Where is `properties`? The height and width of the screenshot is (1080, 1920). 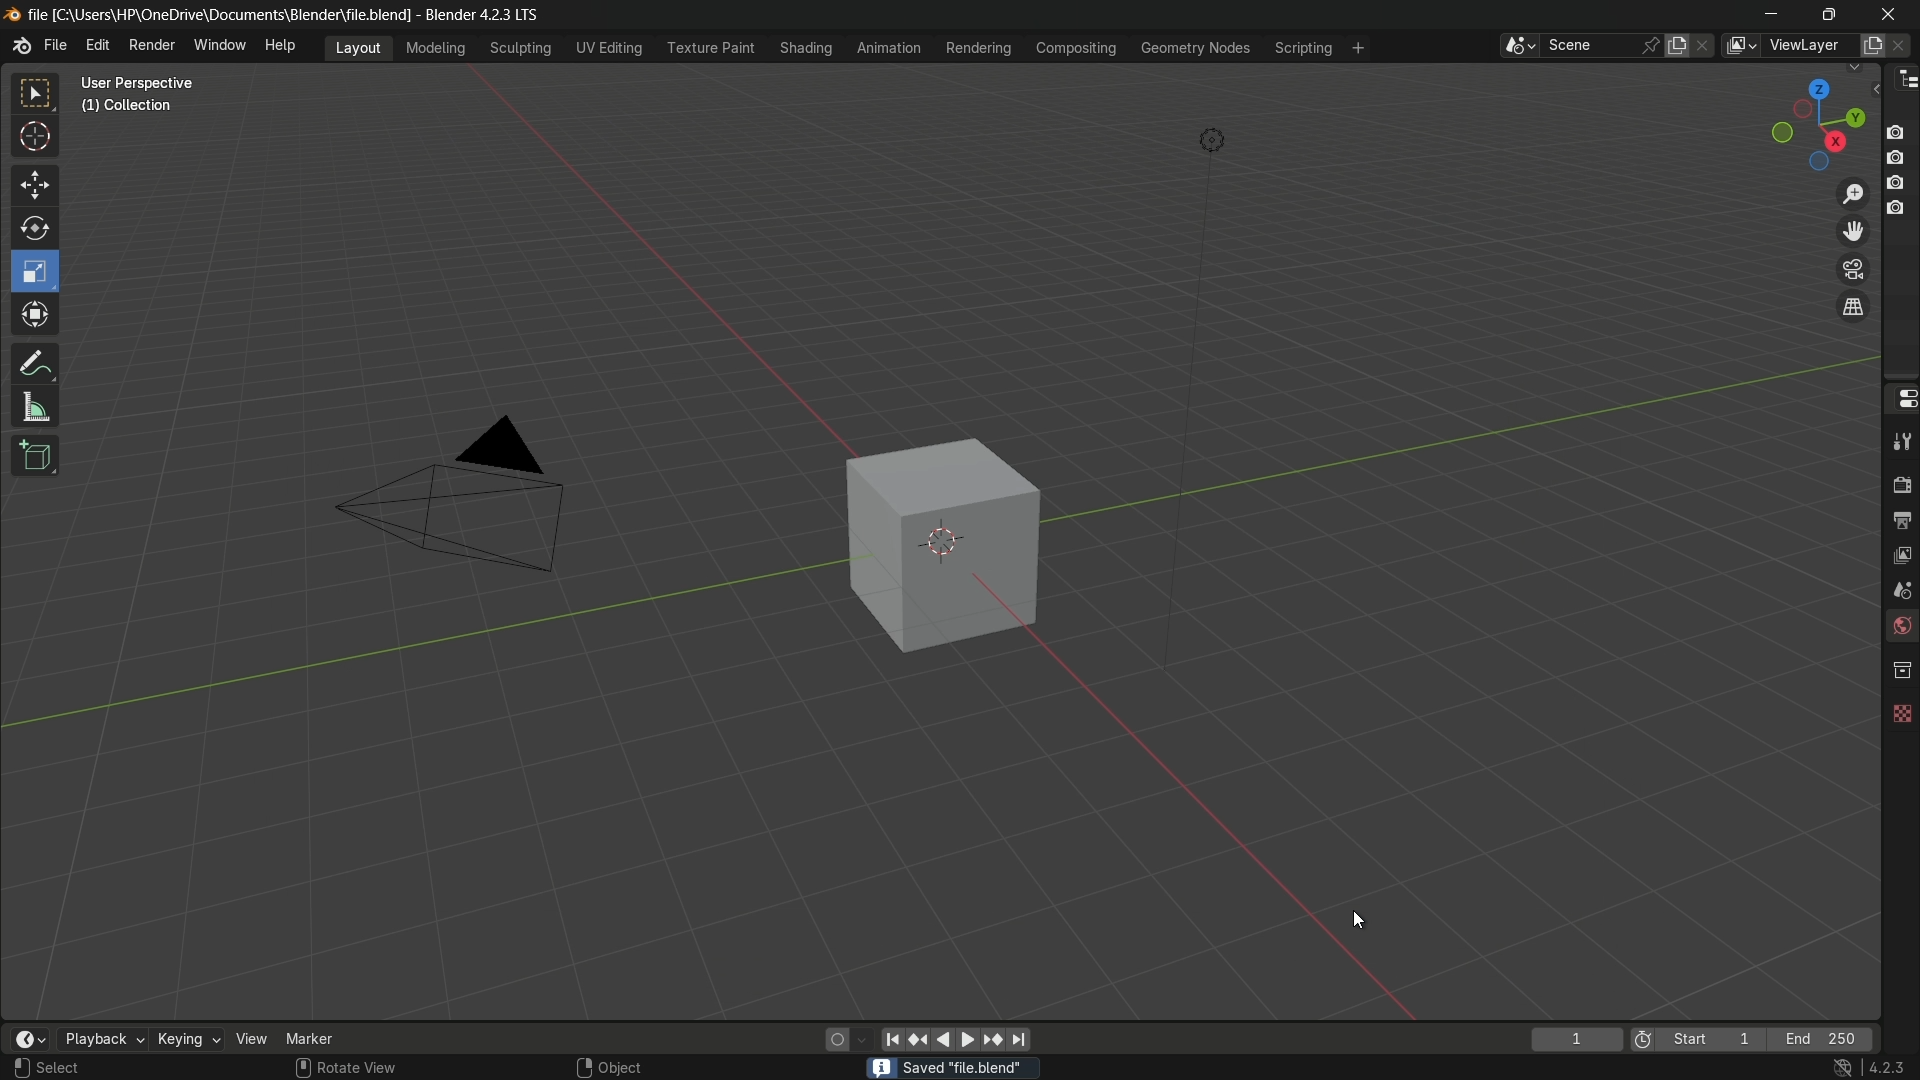
properties is located at coordinates (1900, 397).